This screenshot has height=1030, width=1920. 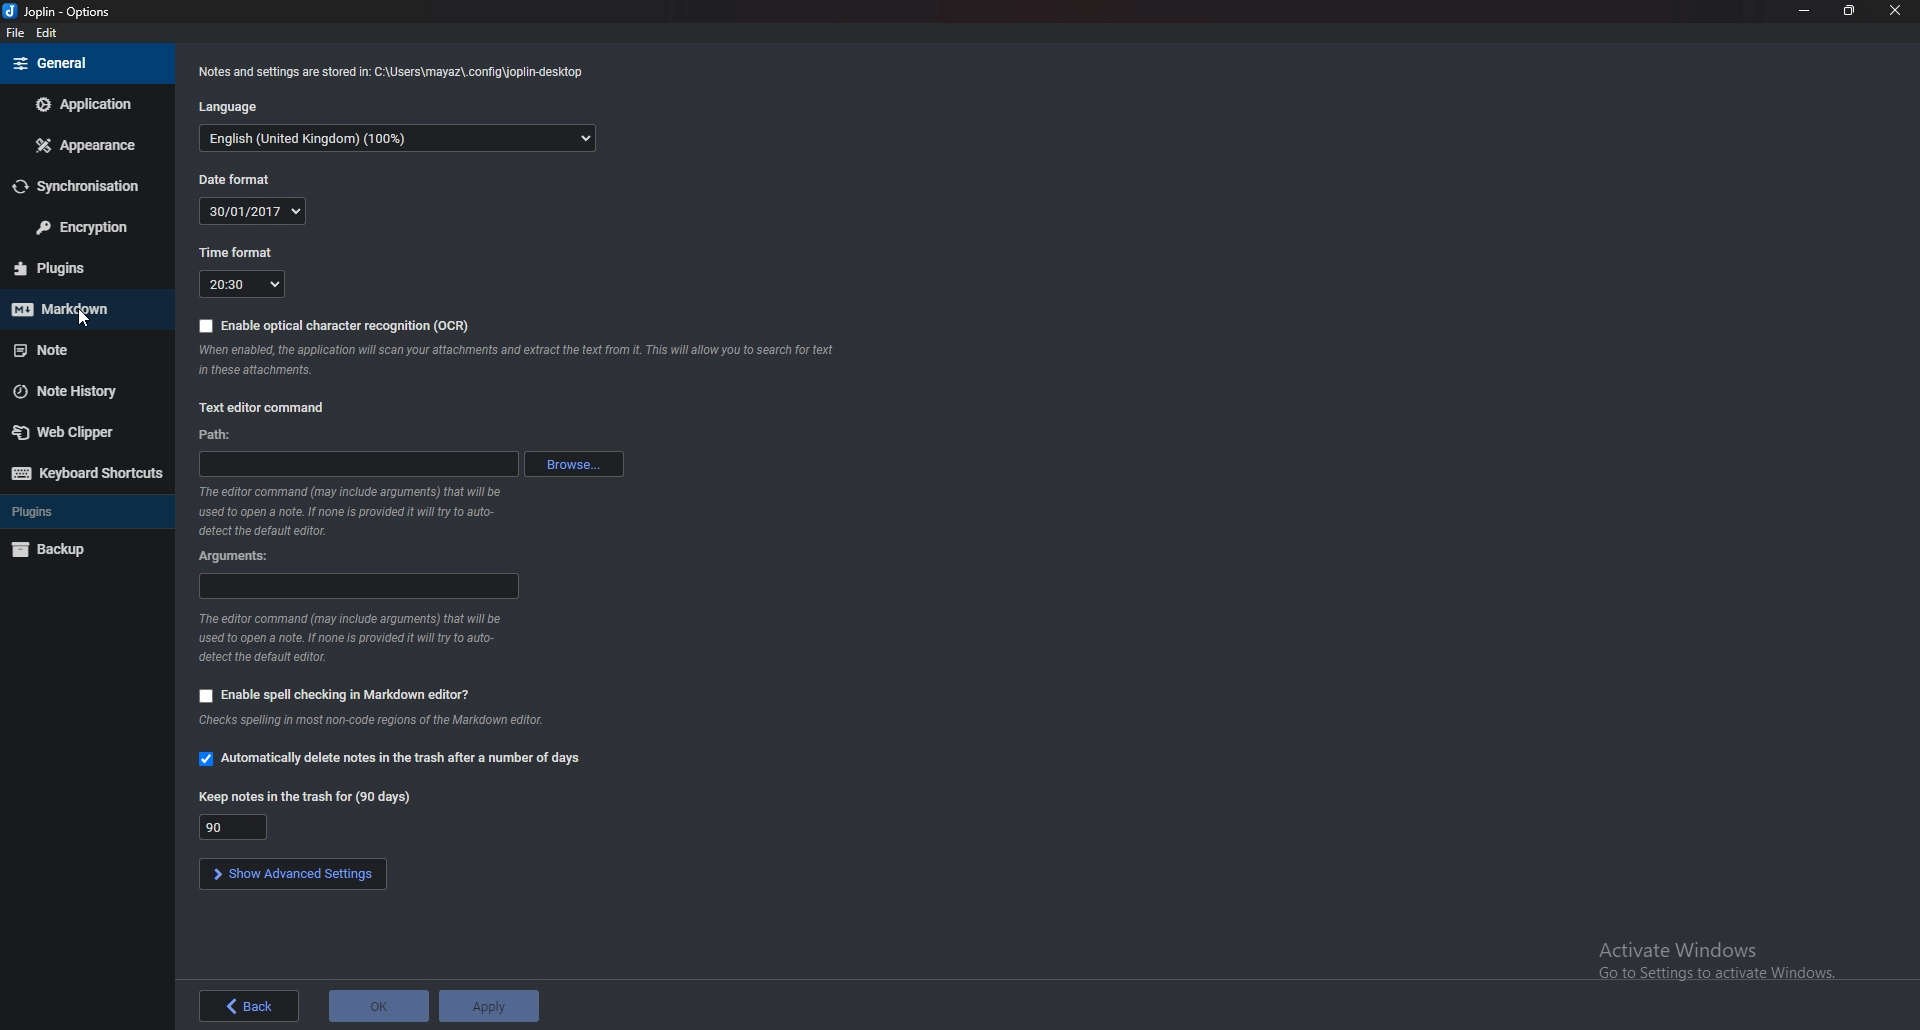 What do you see at coordinates (1897, 10) in the screenshot?
I see `close` at bounding box center [1897, 10].